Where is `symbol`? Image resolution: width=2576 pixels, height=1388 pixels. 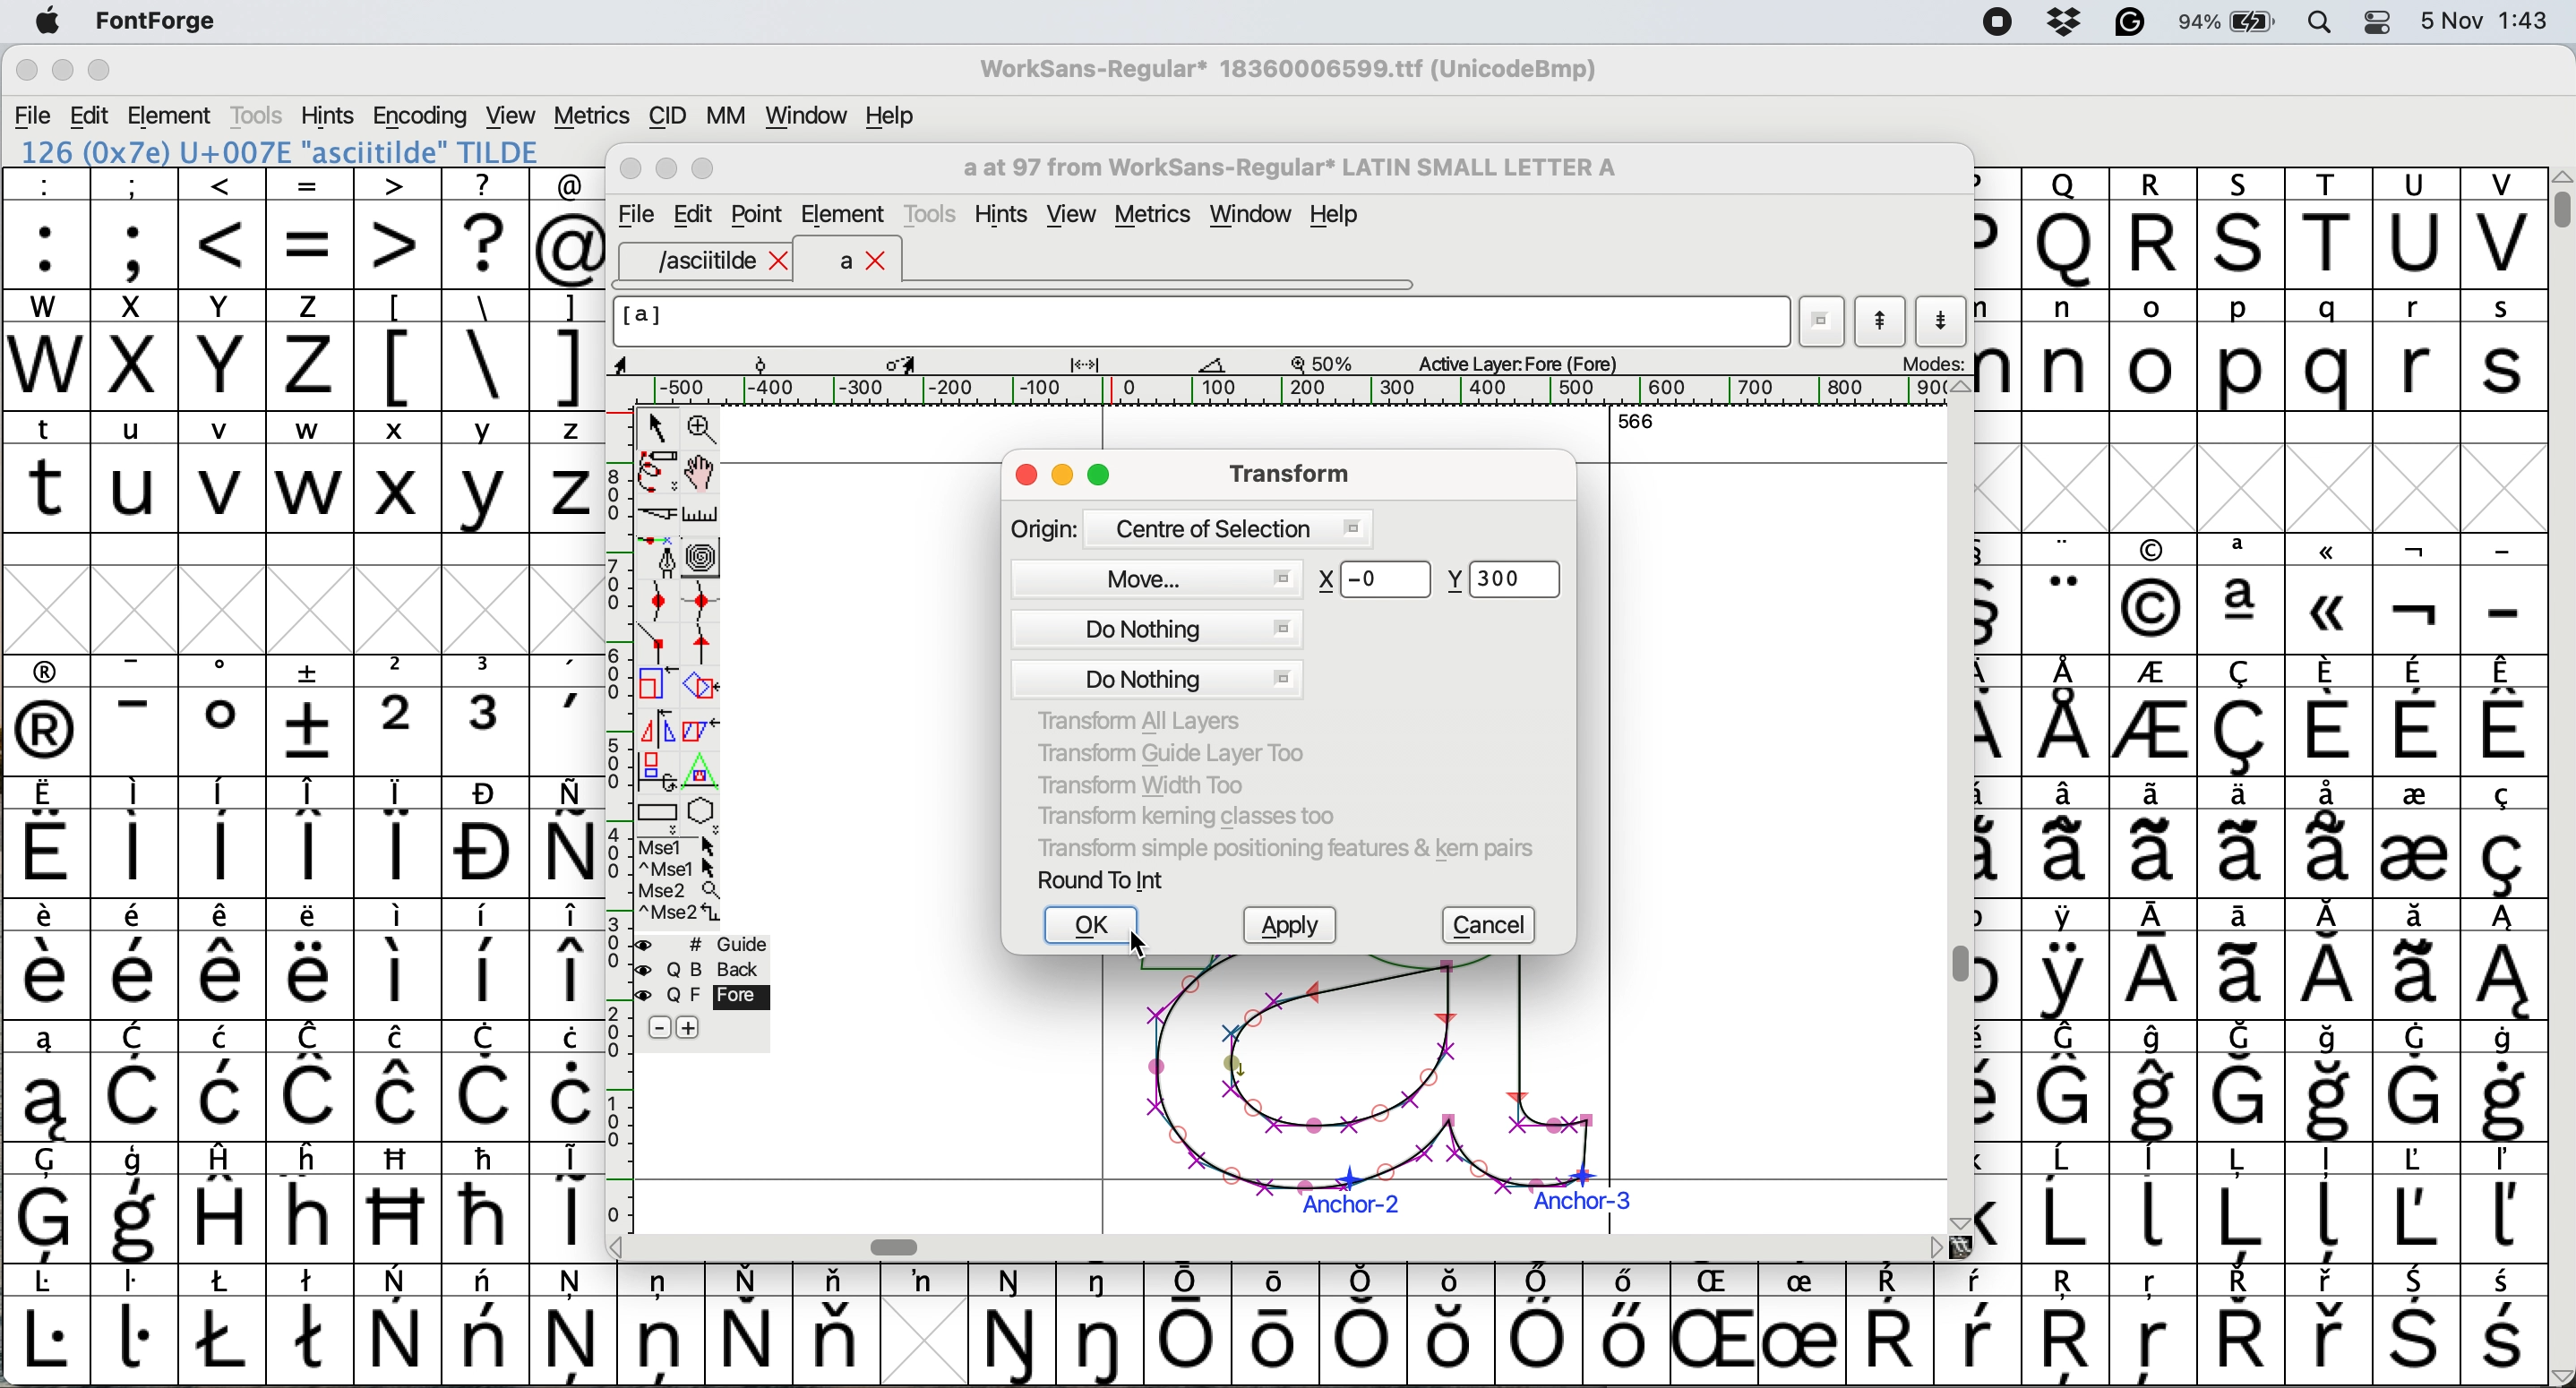 symbol is located at coordinates (223, 837).